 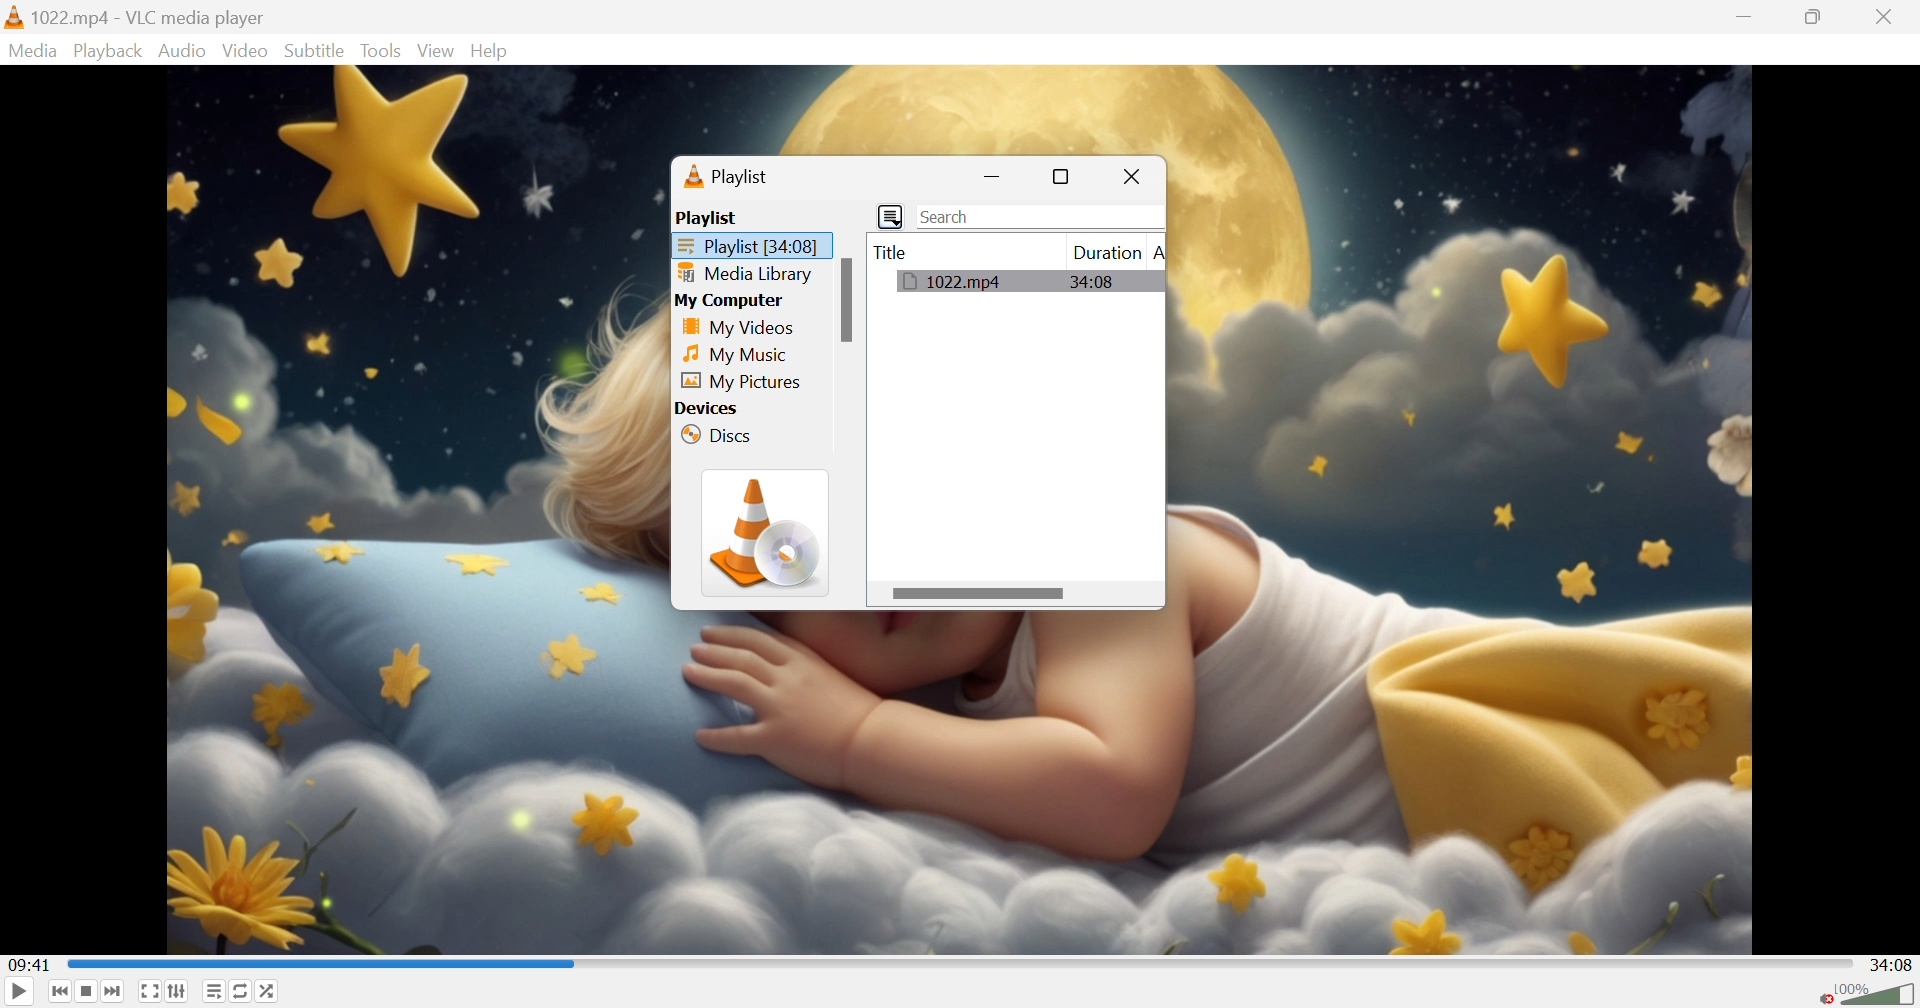 I want to click on Progress bar, so click(x=963, y=967).